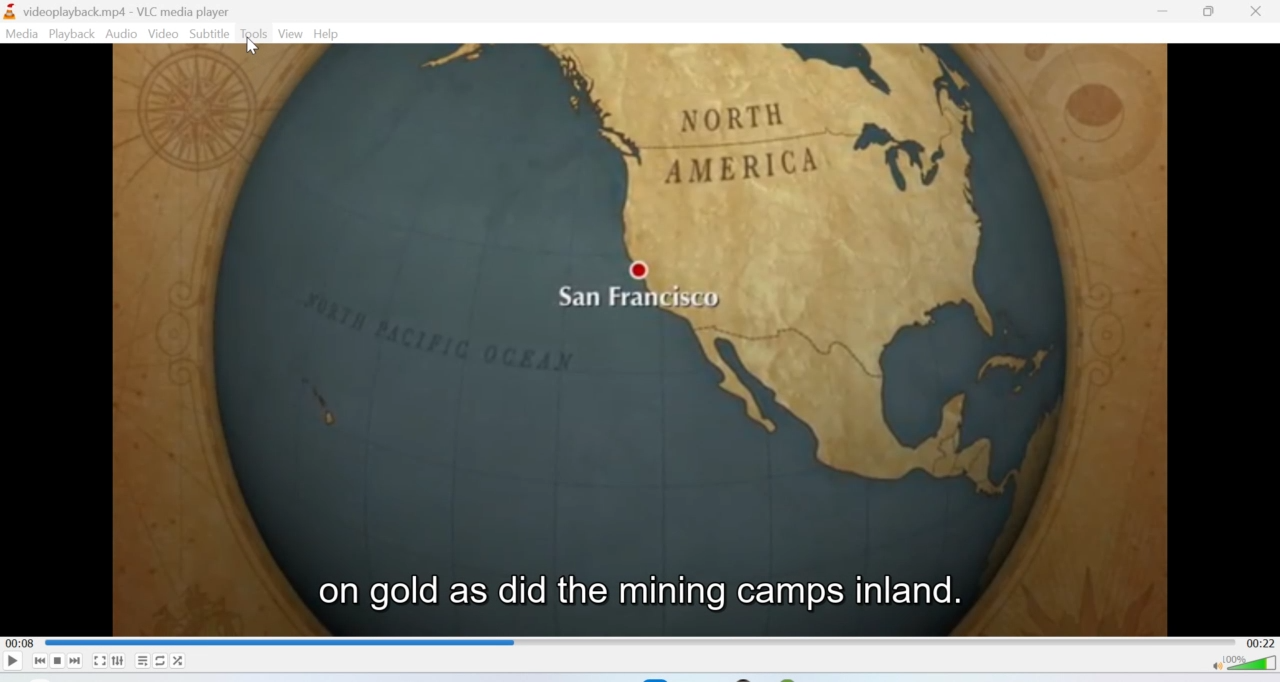 Image resolution: width=1280 pixels, height=682 pixels. Describe the element at coordinates (72, 34) in the screenshot. I see `Playback` at that location.